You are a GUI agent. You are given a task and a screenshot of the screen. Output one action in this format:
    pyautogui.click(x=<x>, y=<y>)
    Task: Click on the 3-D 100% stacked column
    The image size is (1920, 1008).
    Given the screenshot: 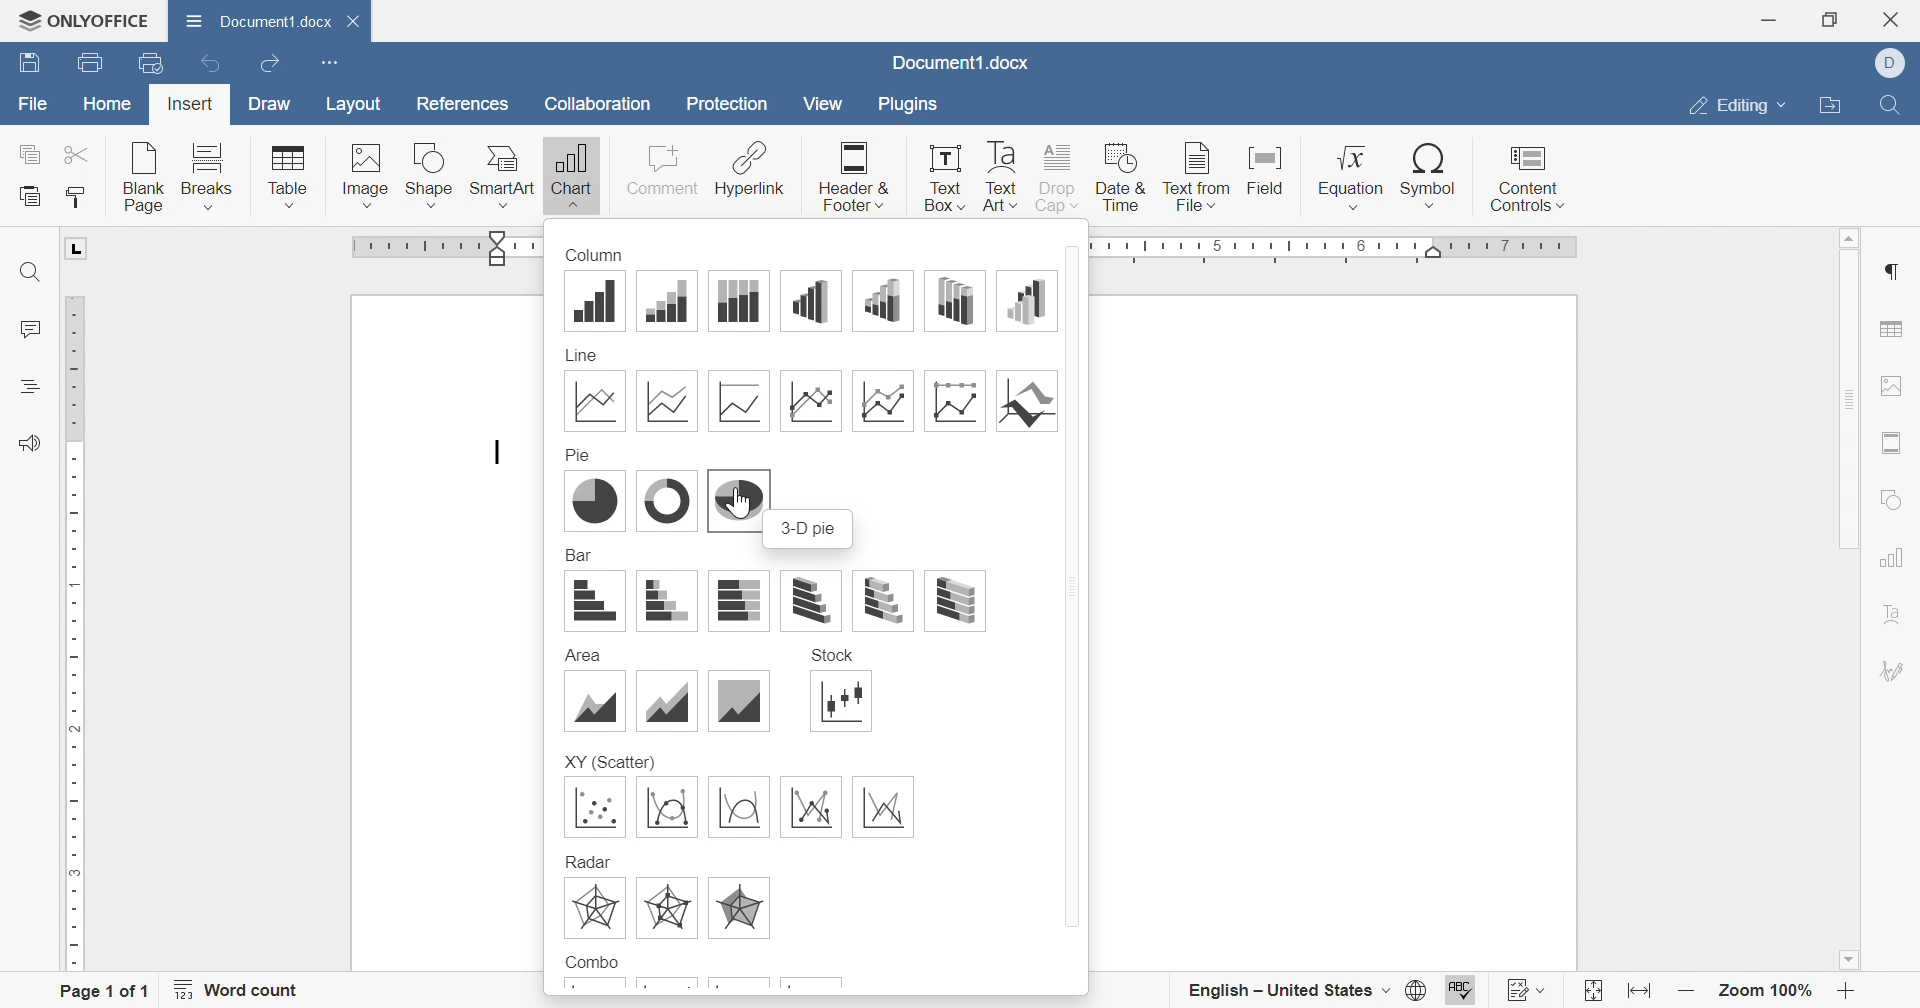 What is the action you would take?
    pyautogui.click(x=955, y=299)
    